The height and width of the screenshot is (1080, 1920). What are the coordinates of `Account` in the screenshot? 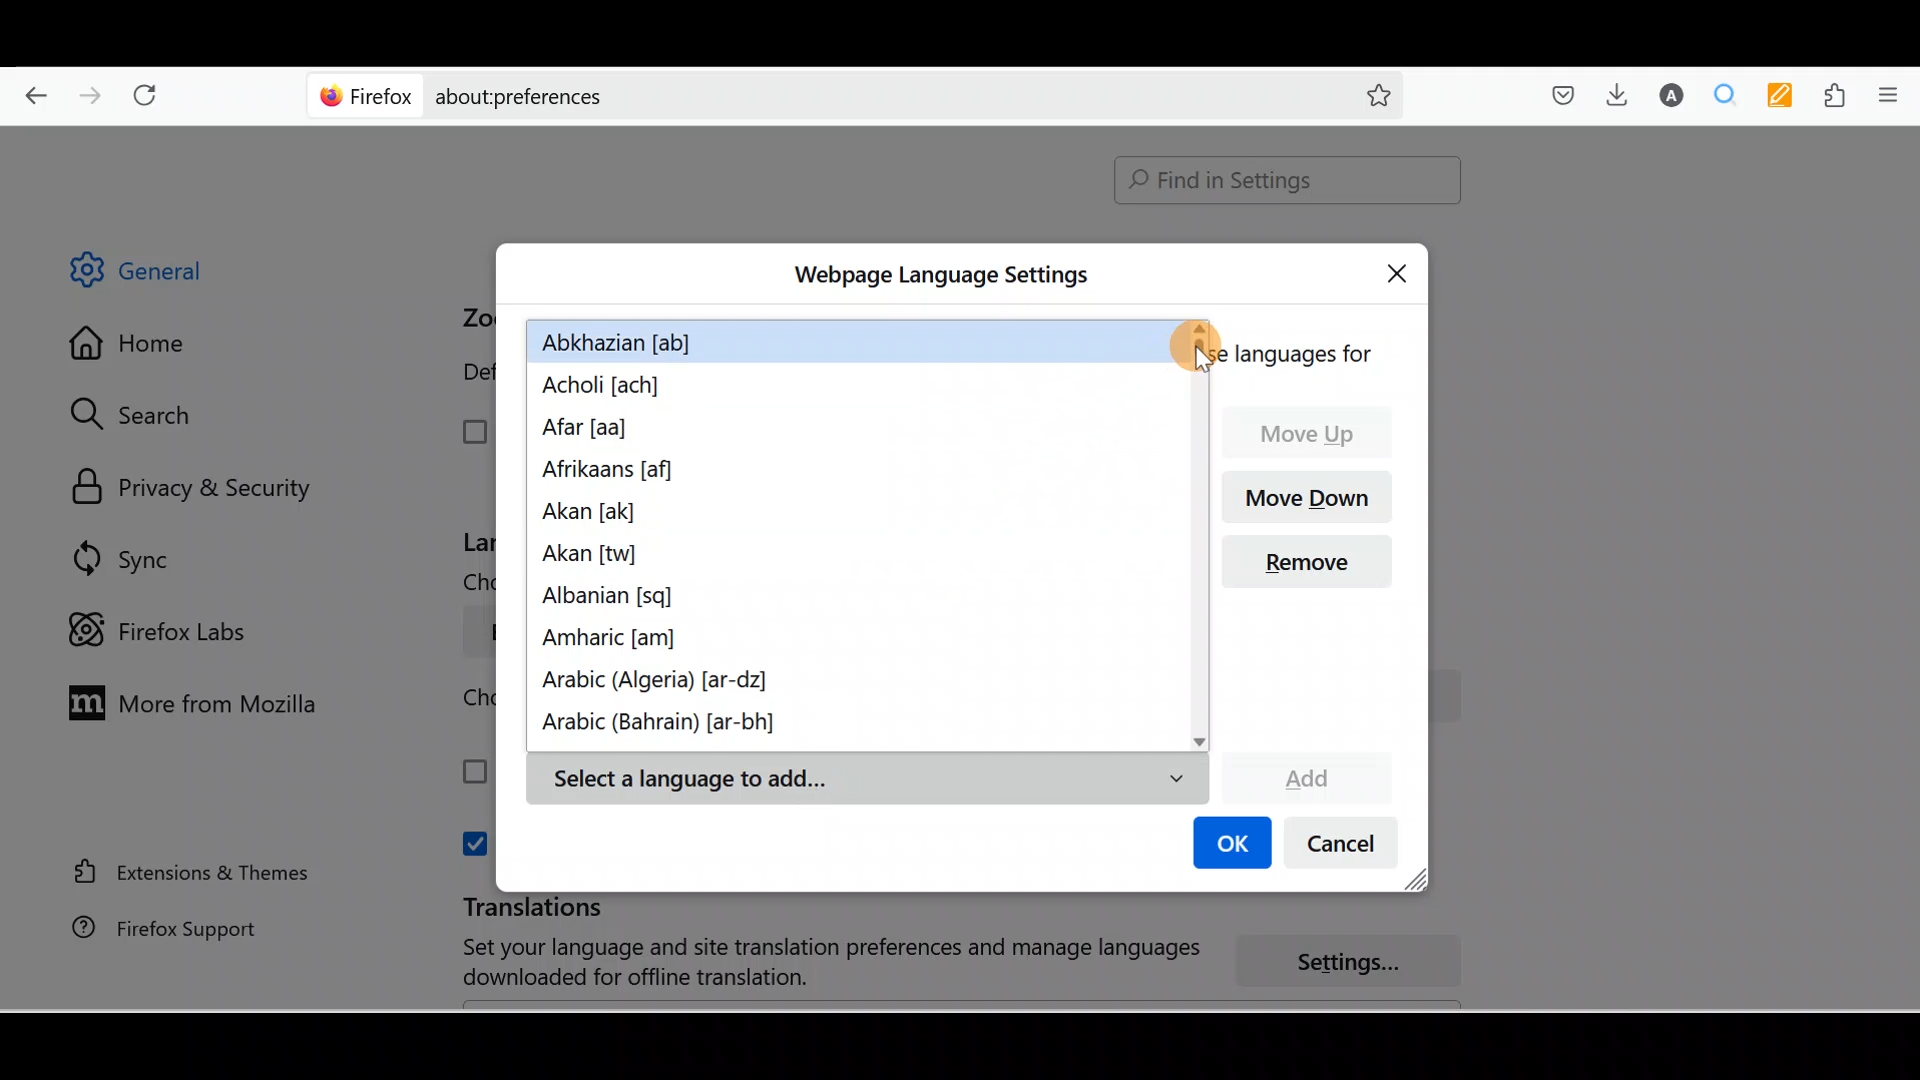 It's located at (1667, 95).